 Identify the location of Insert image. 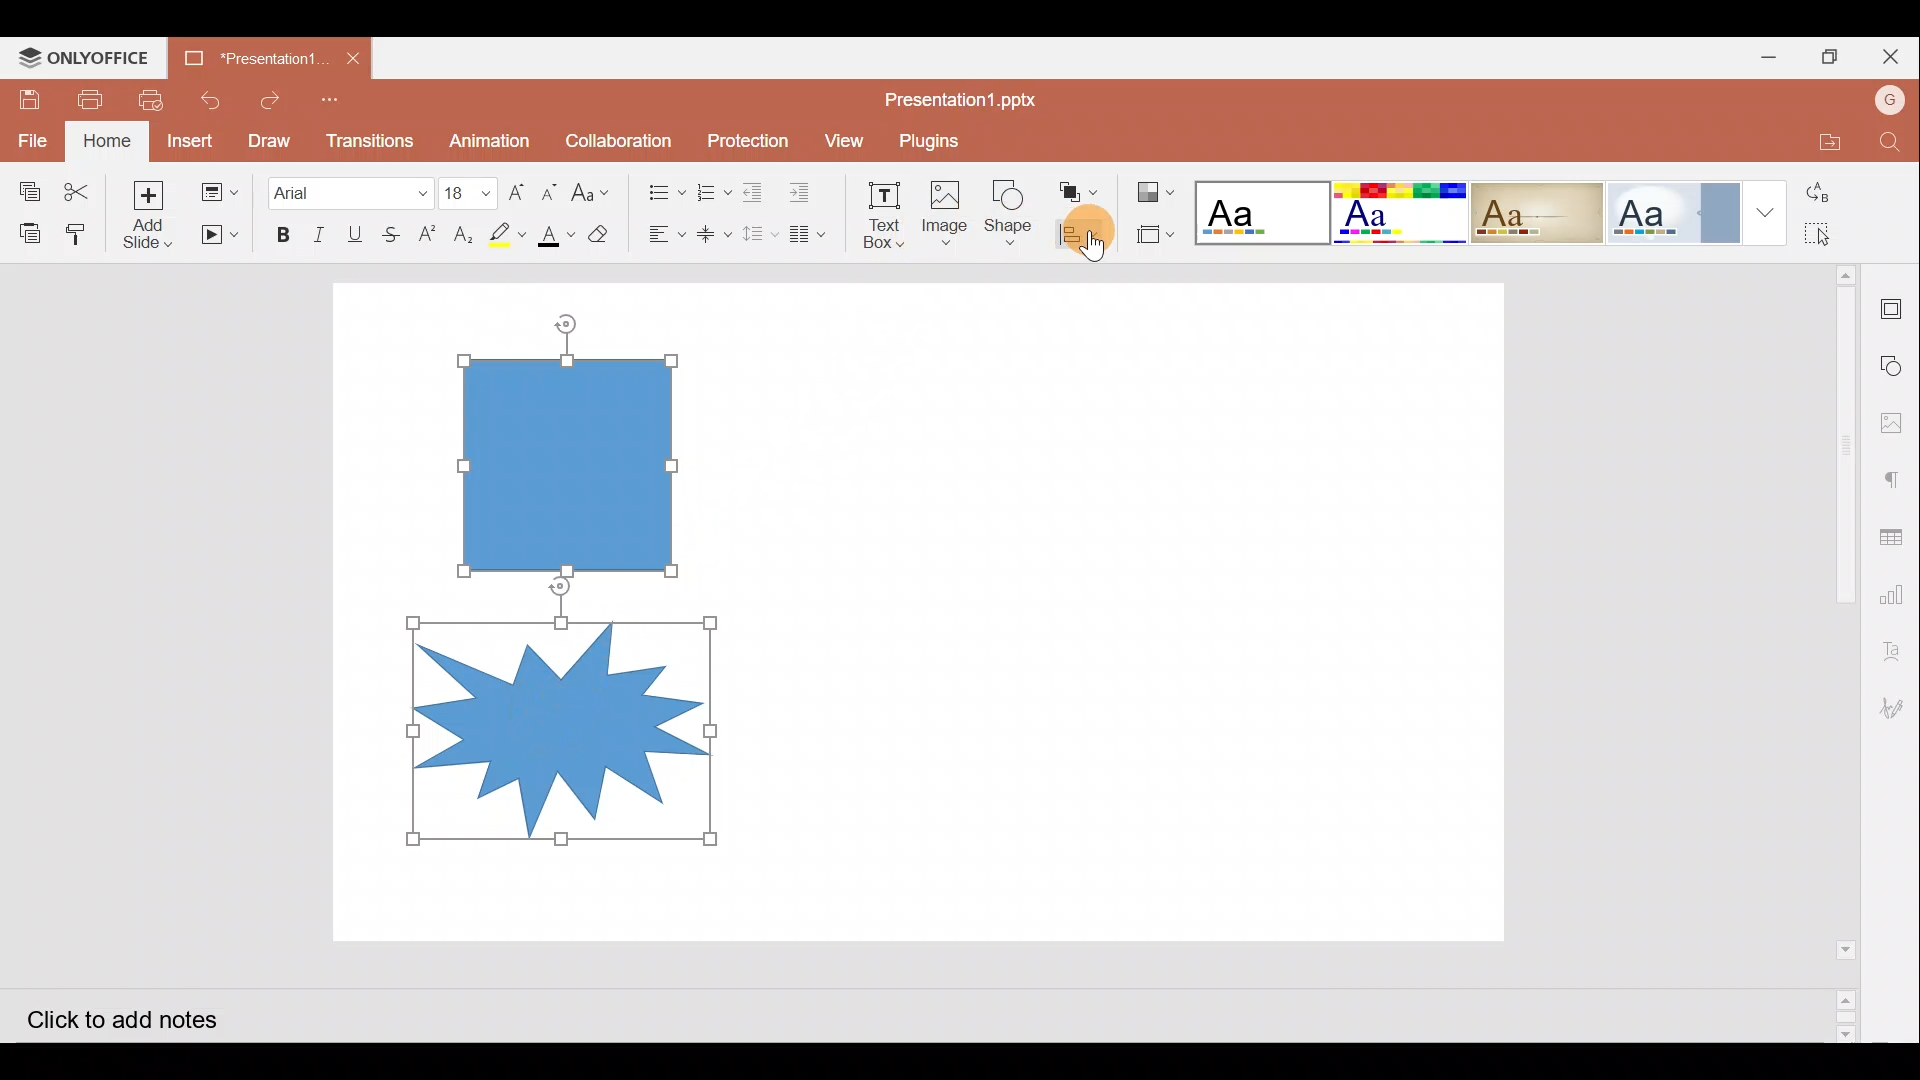
(943, 205).